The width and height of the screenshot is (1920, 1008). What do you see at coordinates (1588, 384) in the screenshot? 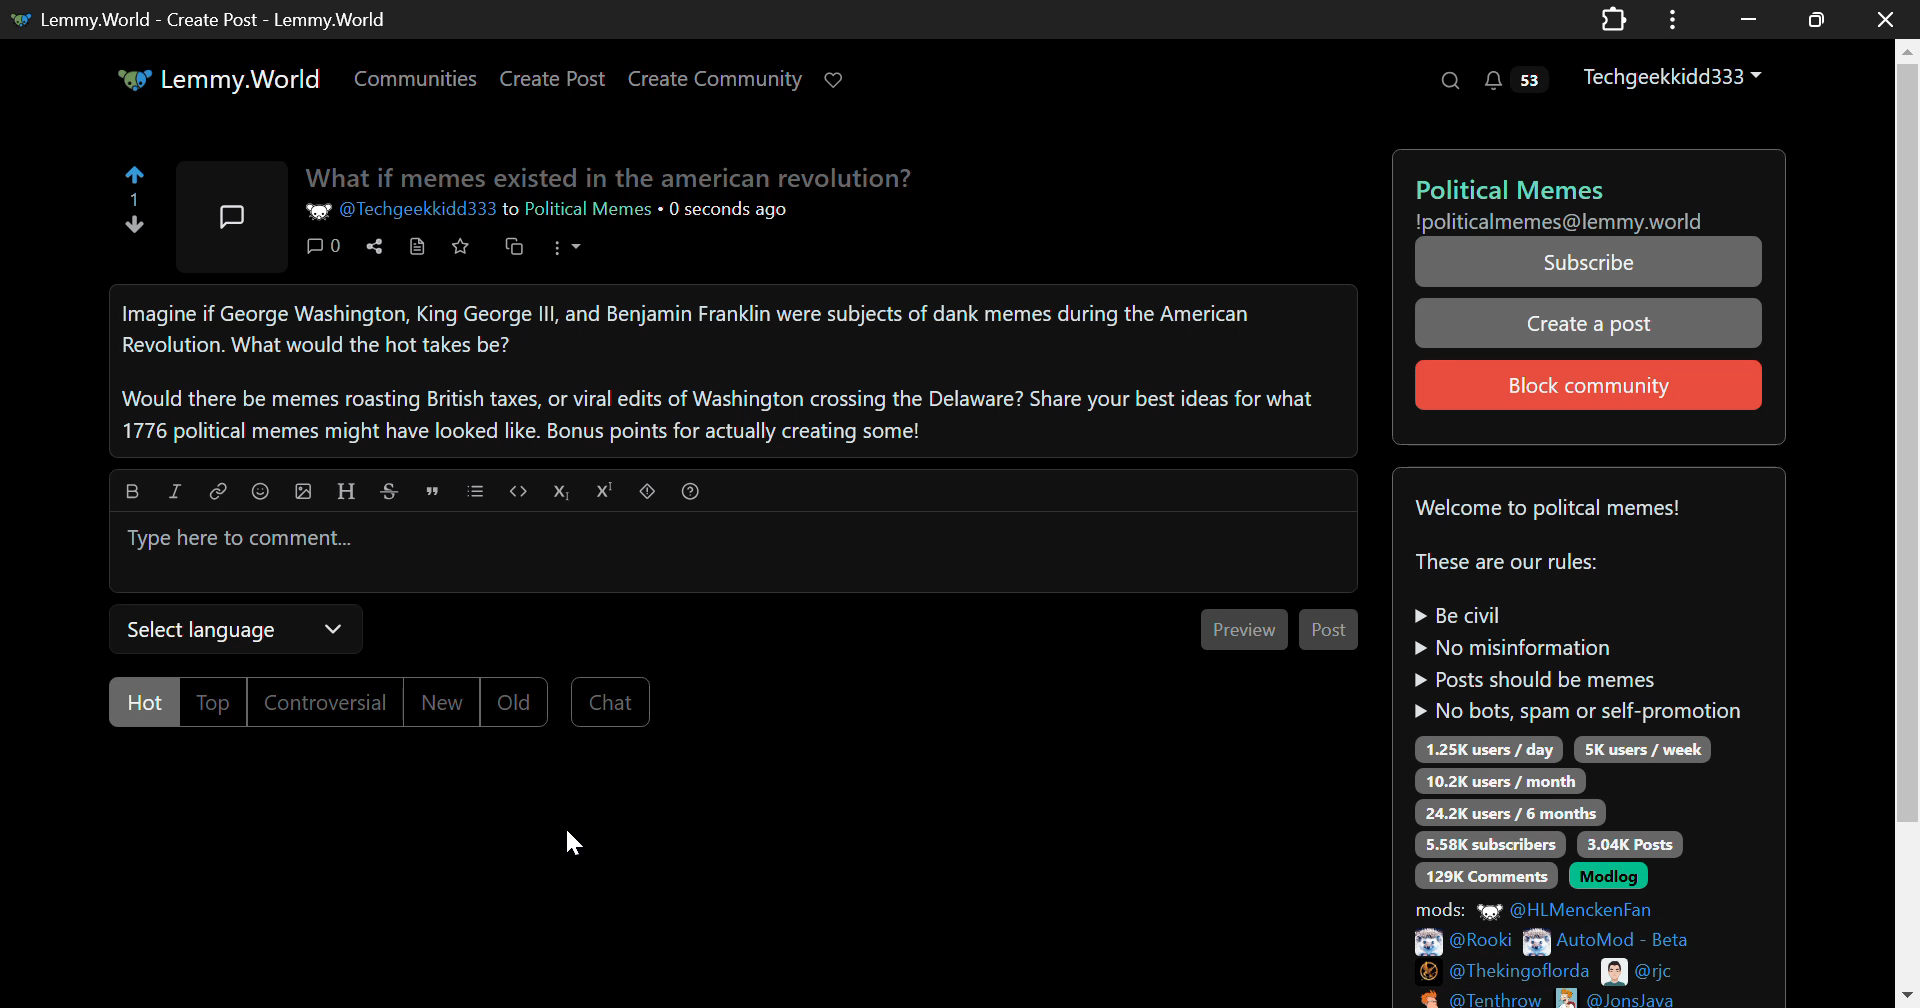
I see `Block community Button` at bounding box center [1588, 384].